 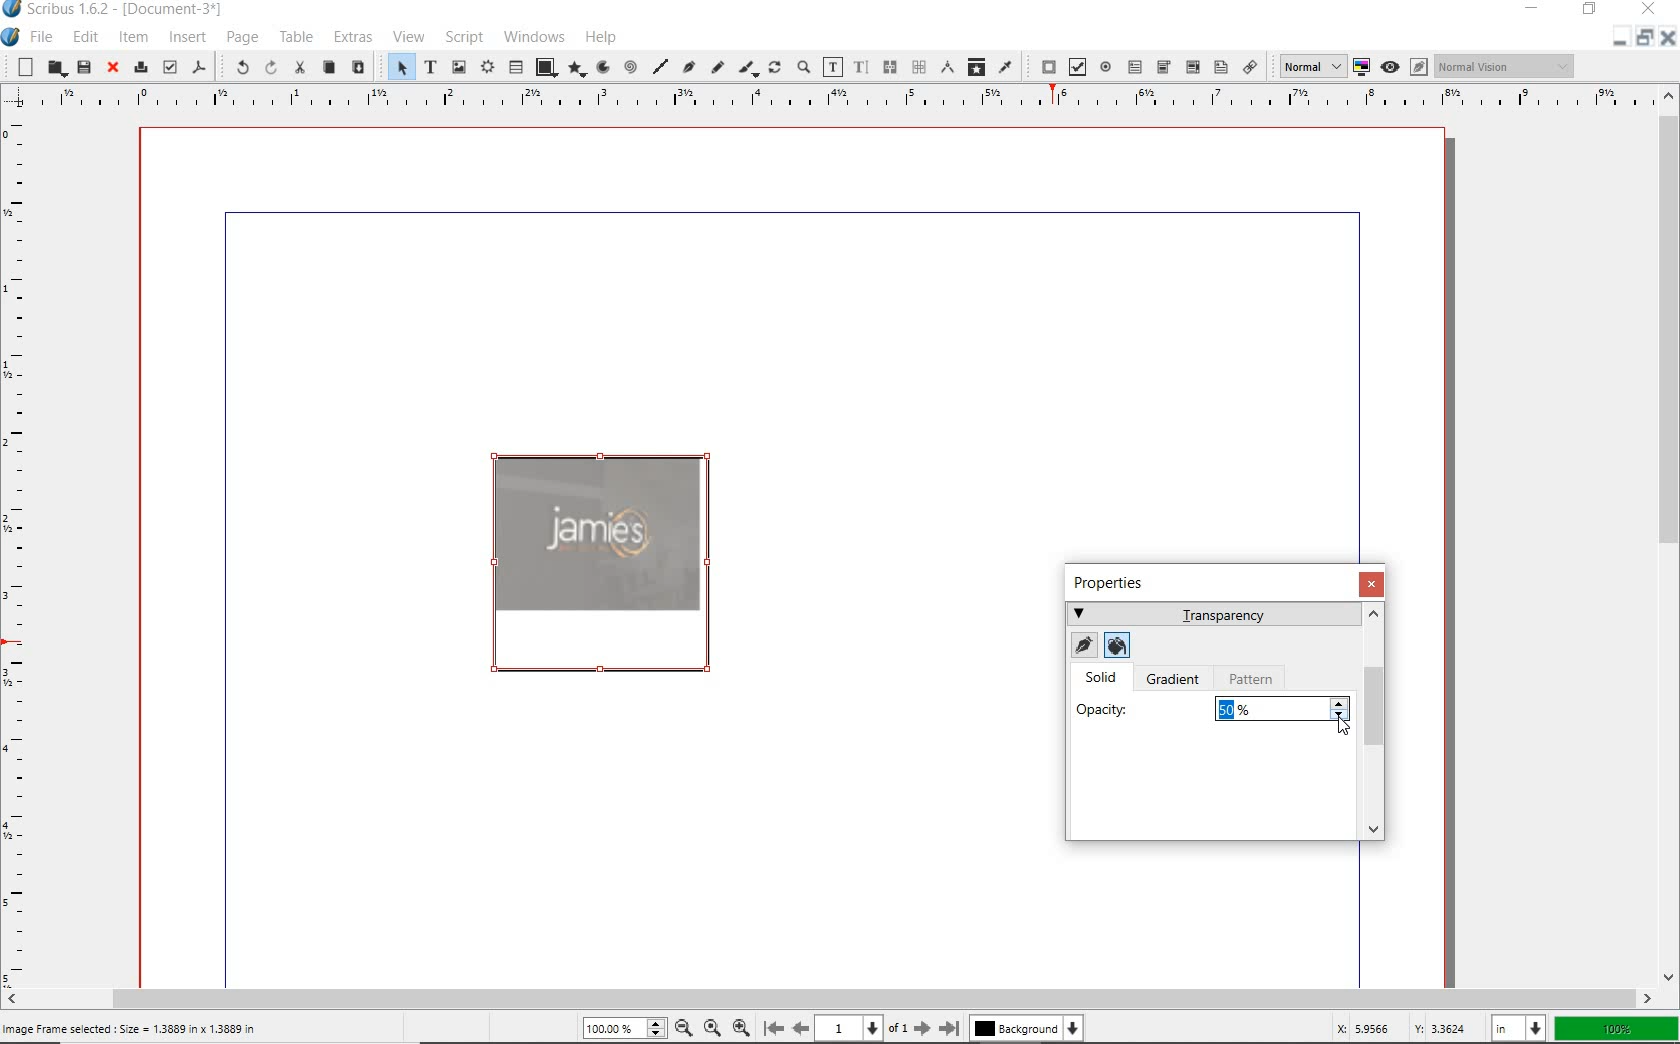 What do you see at coordinates (1668, 37) in the screenshot?
I see `close` at bounding box center [1668, 37].